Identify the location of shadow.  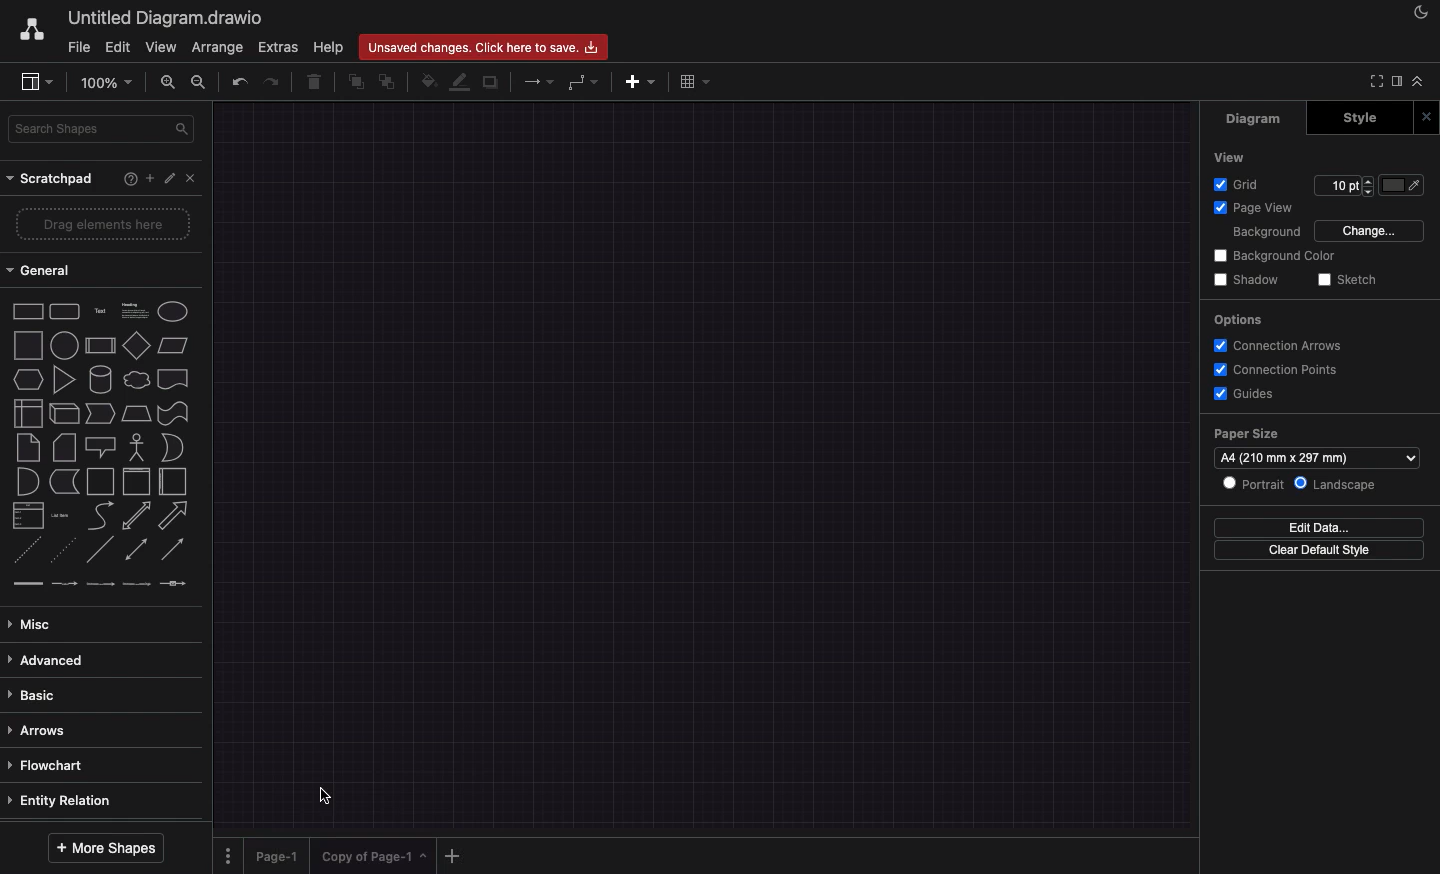
(491, 84).